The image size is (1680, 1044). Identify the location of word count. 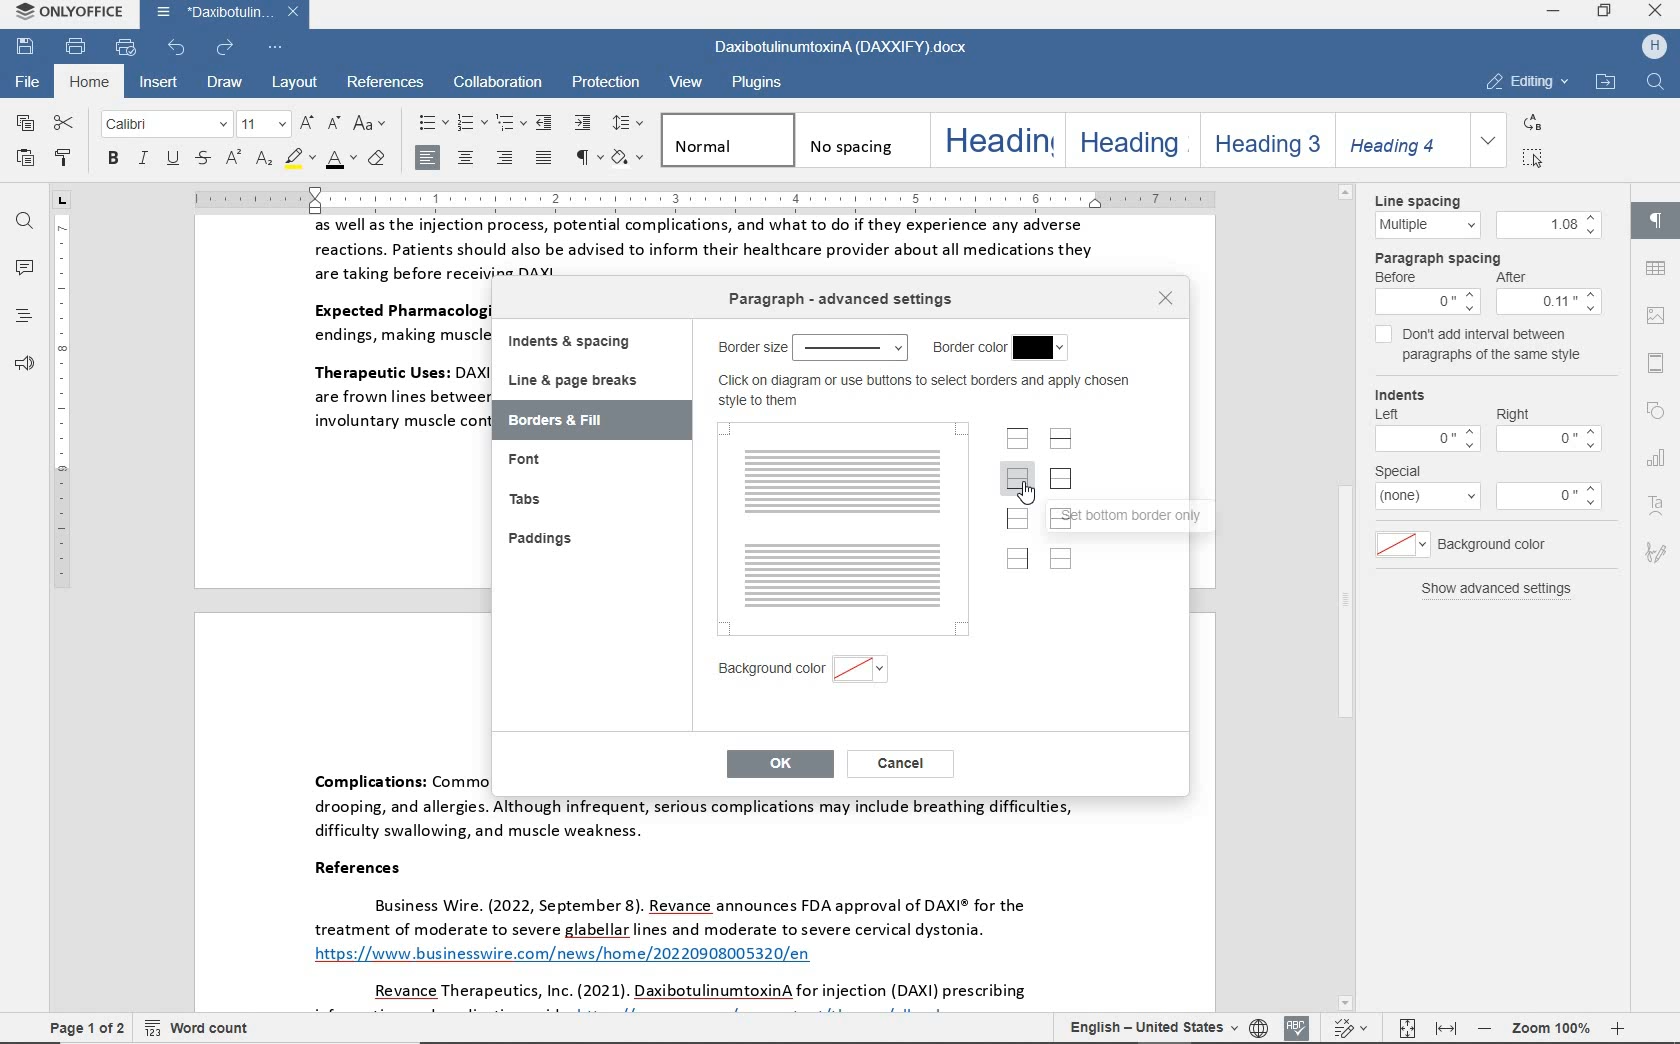
(201, 1026).